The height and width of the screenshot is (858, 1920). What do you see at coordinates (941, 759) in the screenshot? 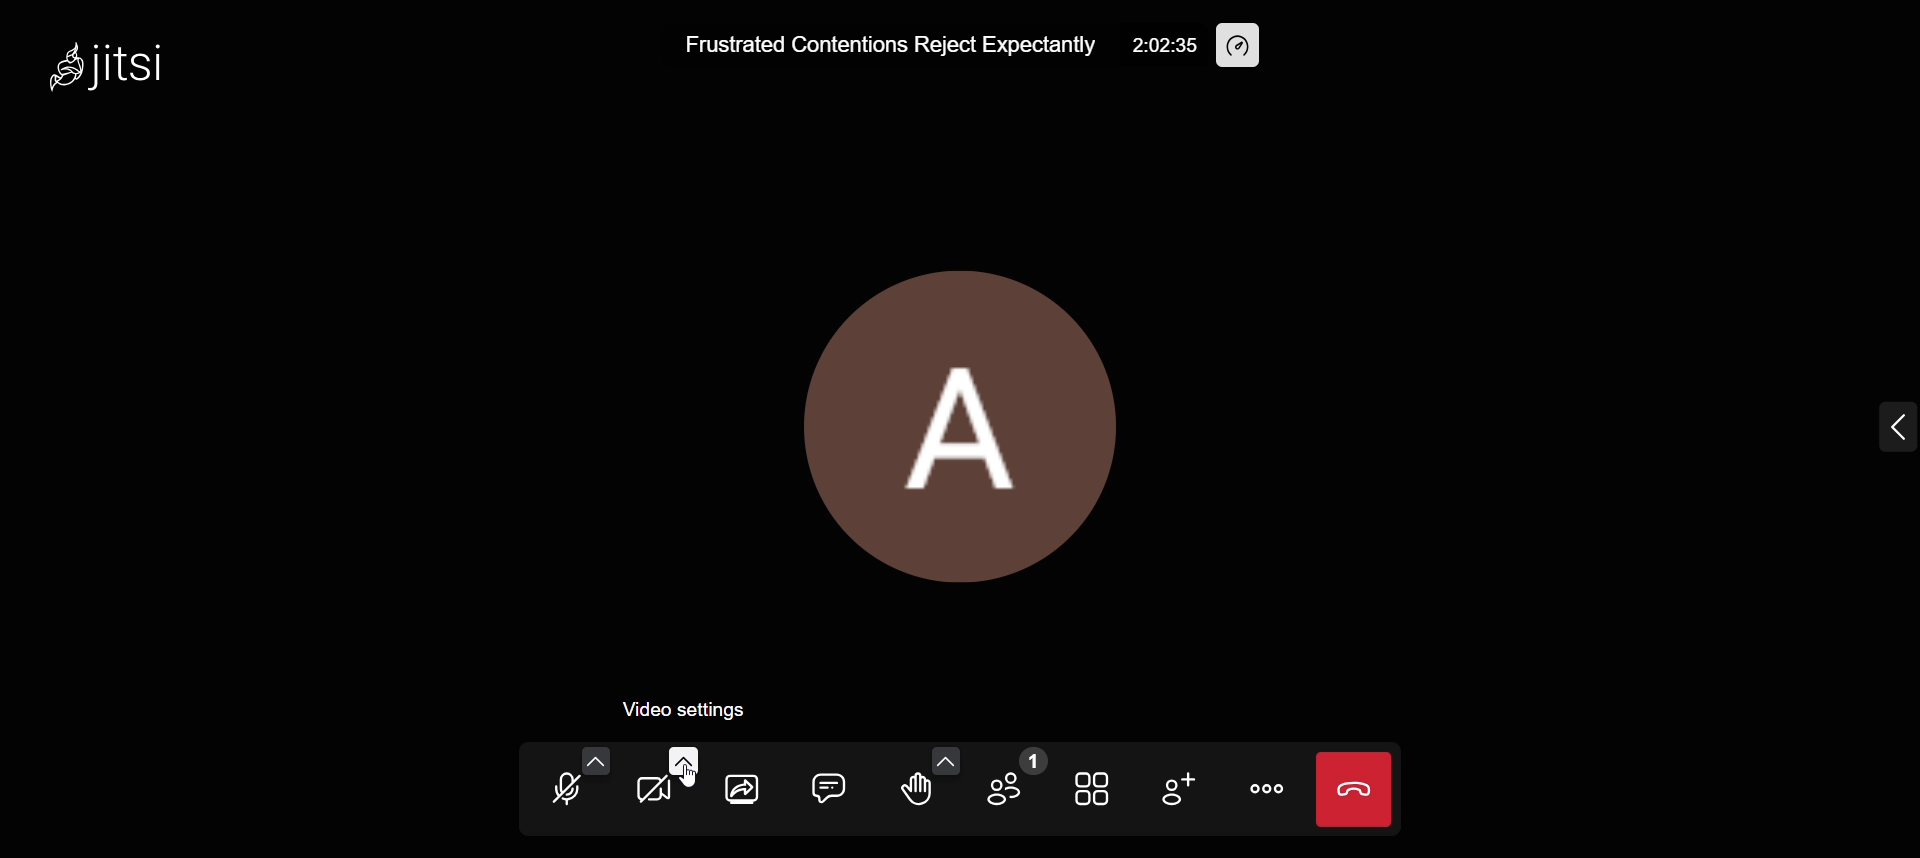
I see `more reaction` at bounding box center [941, 759].